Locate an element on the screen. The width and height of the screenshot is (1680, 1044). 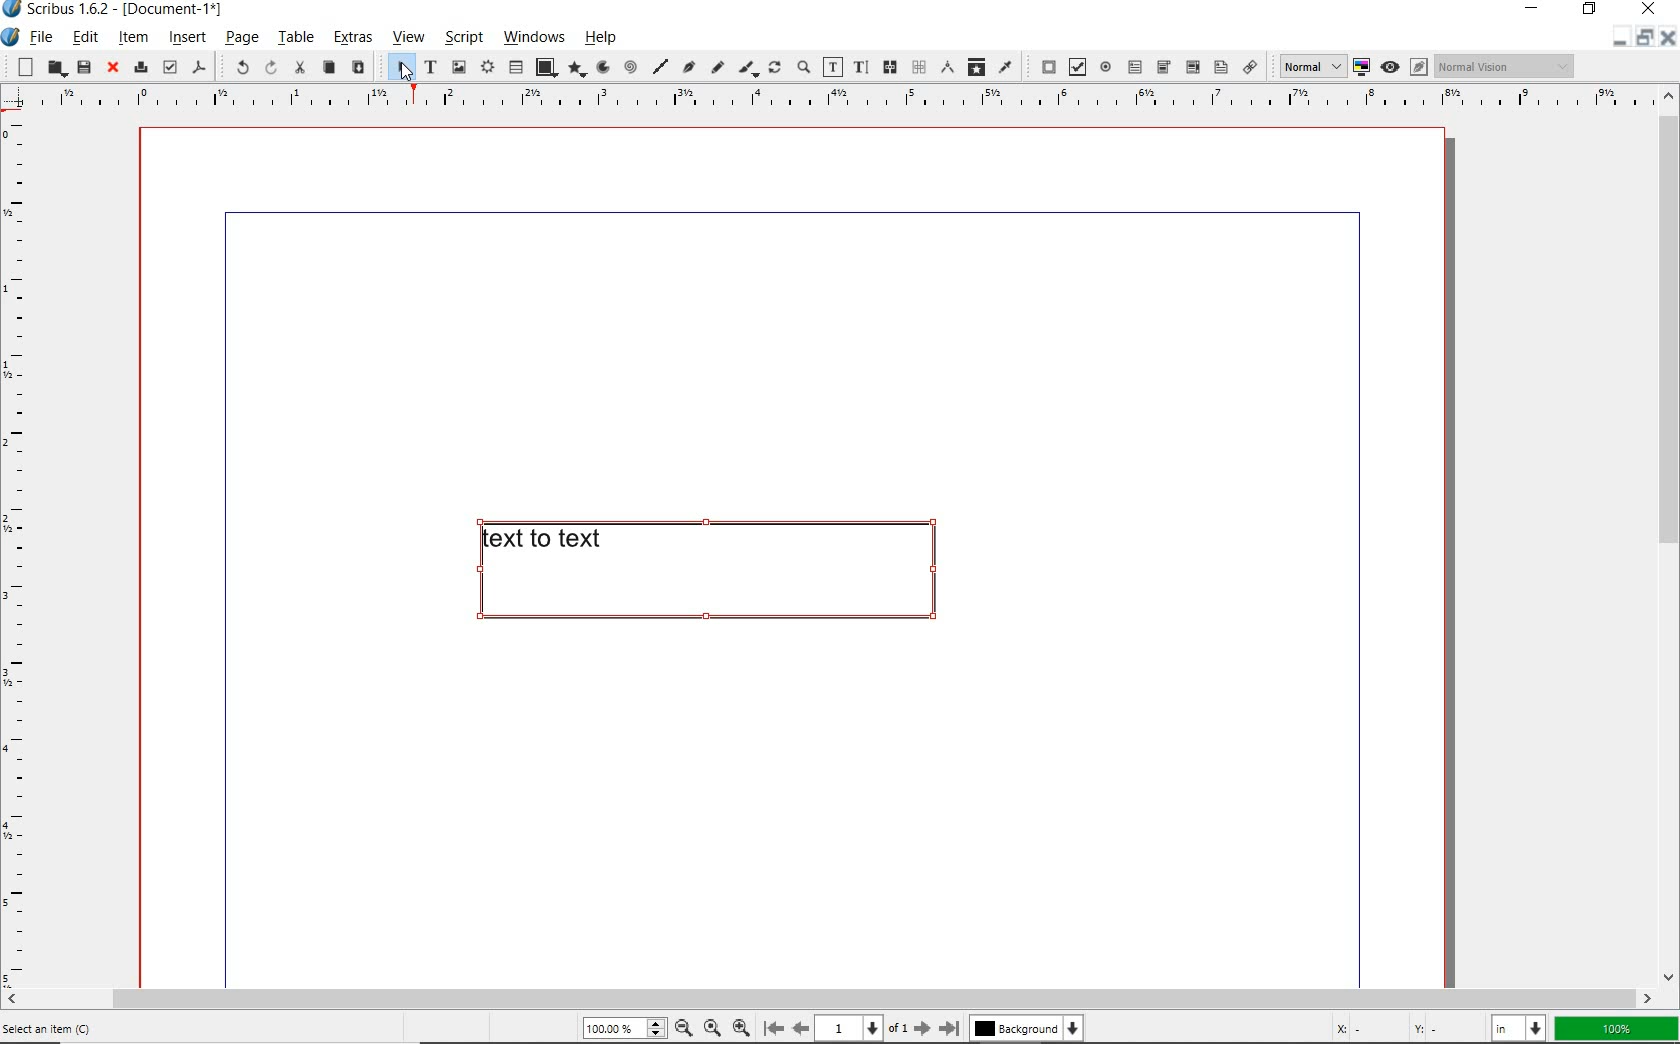
Edit in preview mode is located at coordinates (1418, 69).